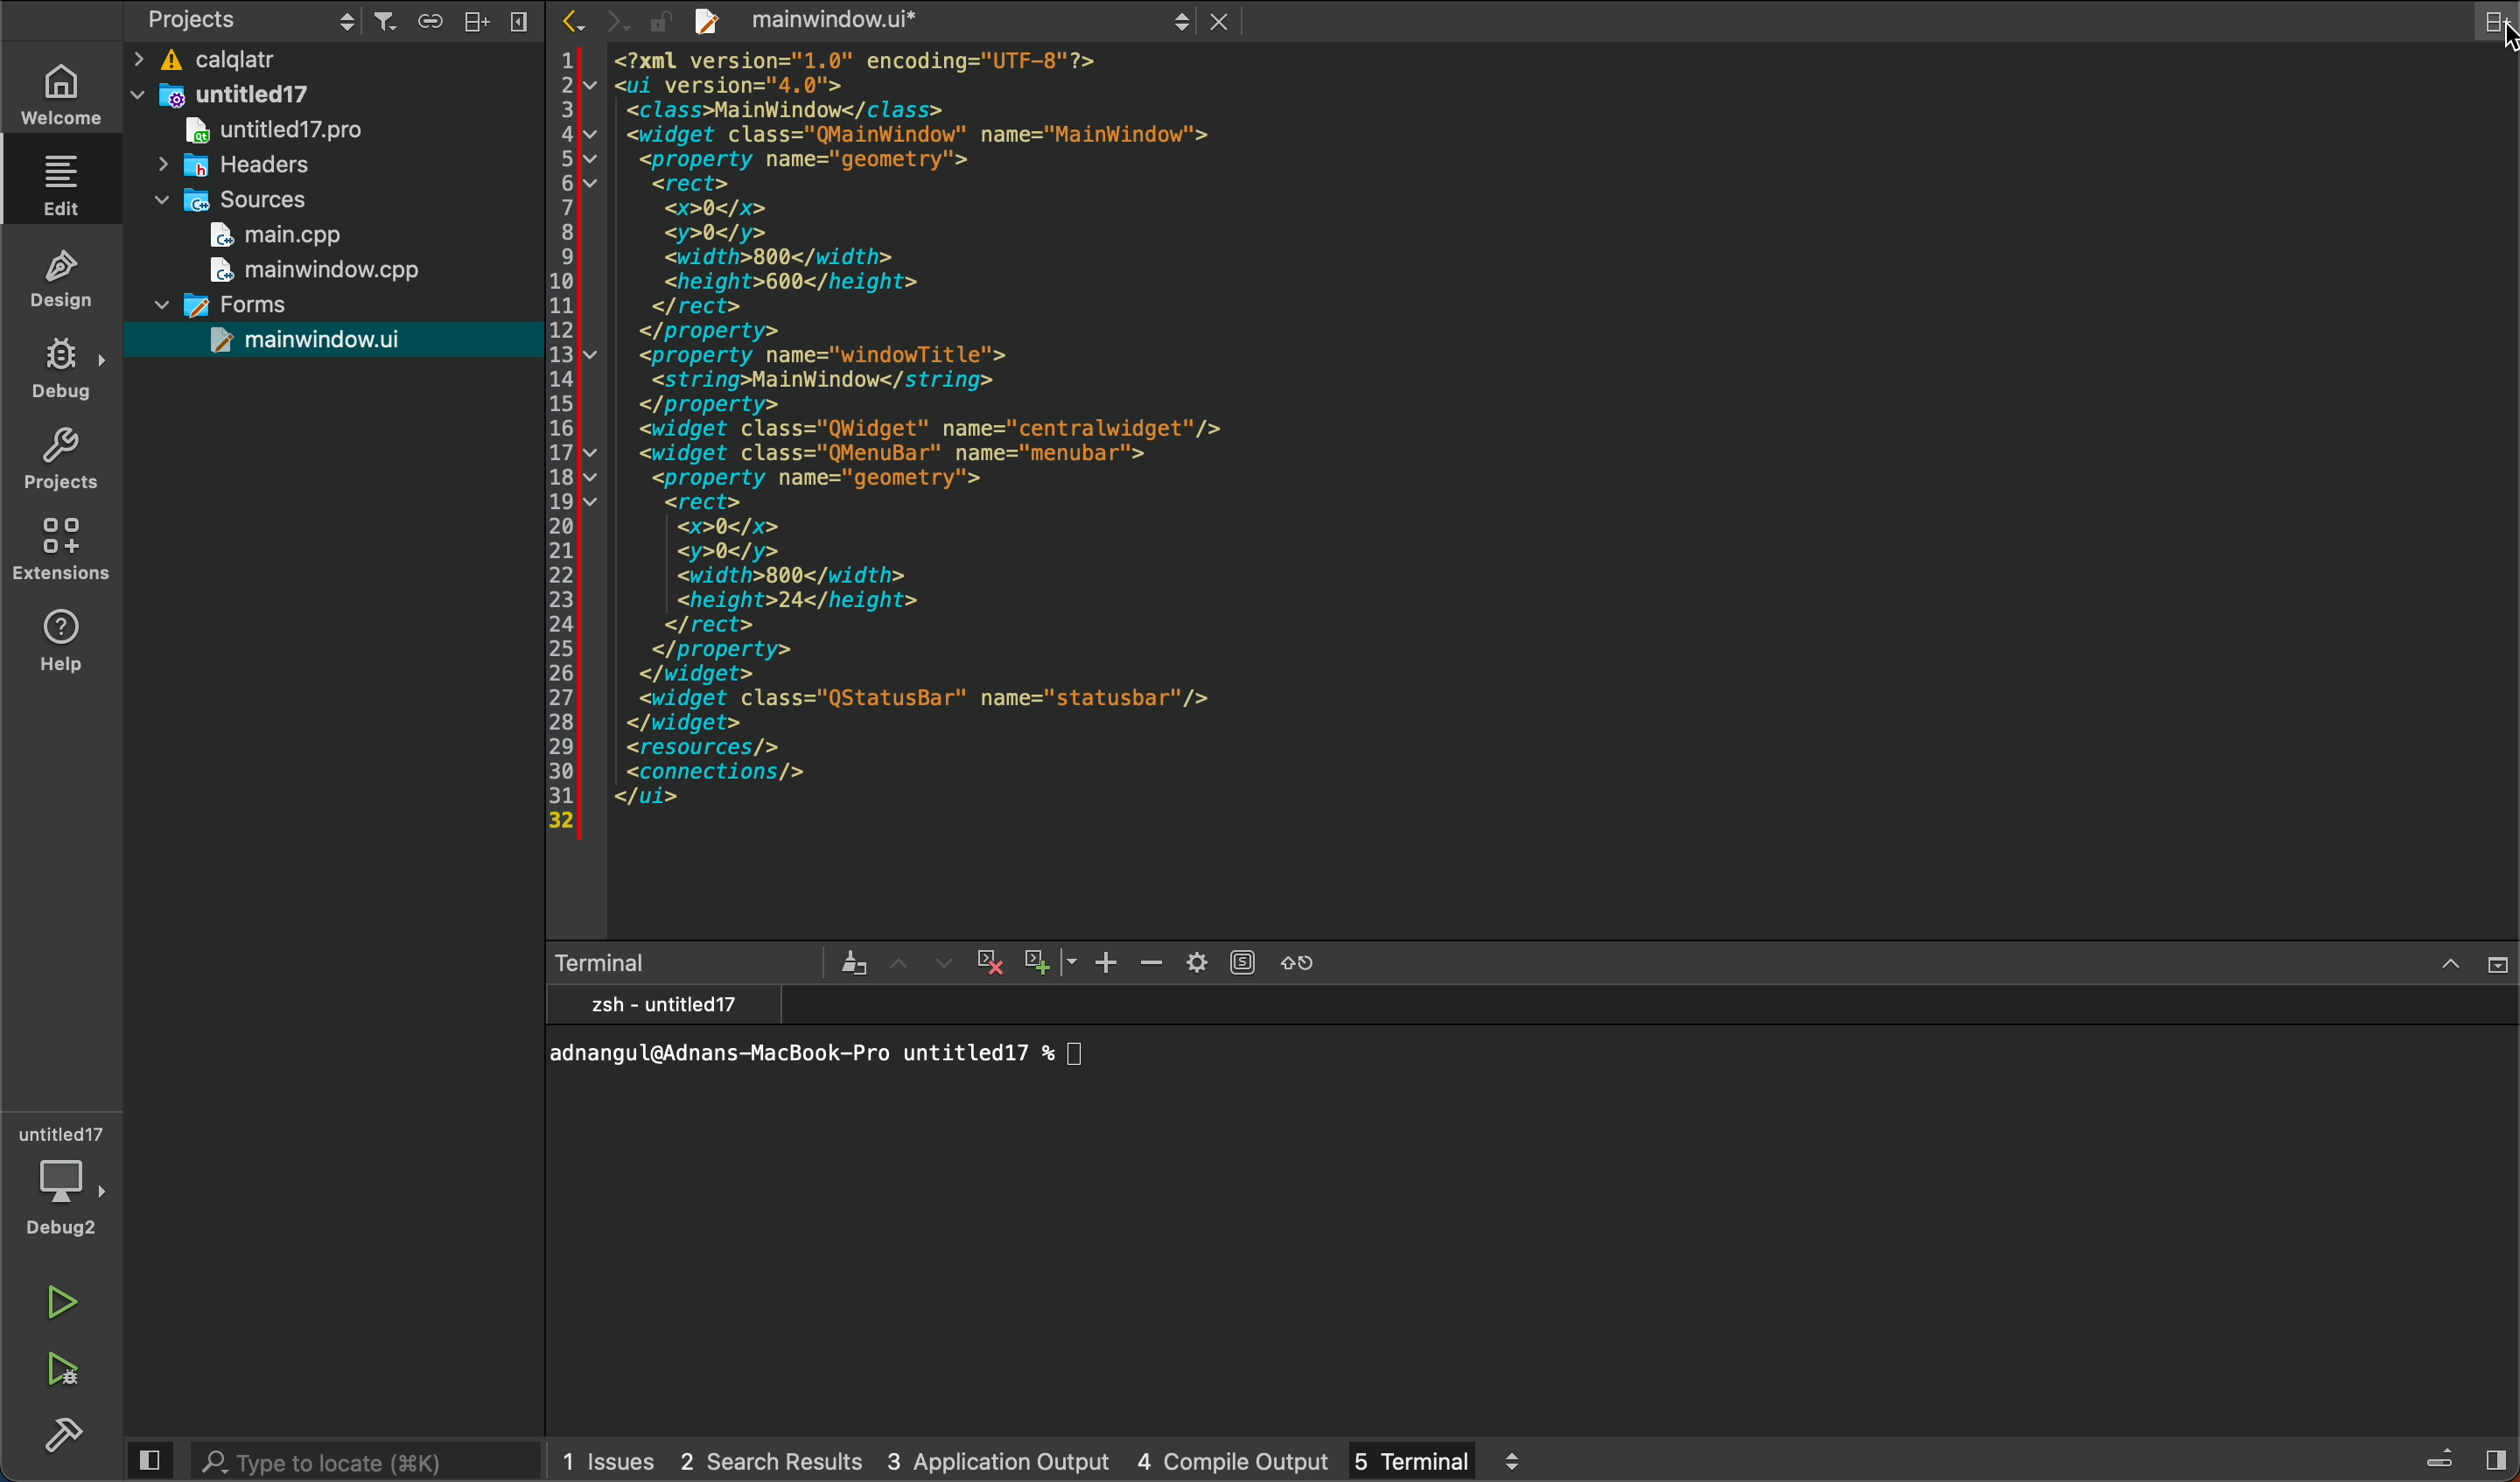 This screenshot has width=2520, height=1482. I want to click on debugger, so click(62, 1177).